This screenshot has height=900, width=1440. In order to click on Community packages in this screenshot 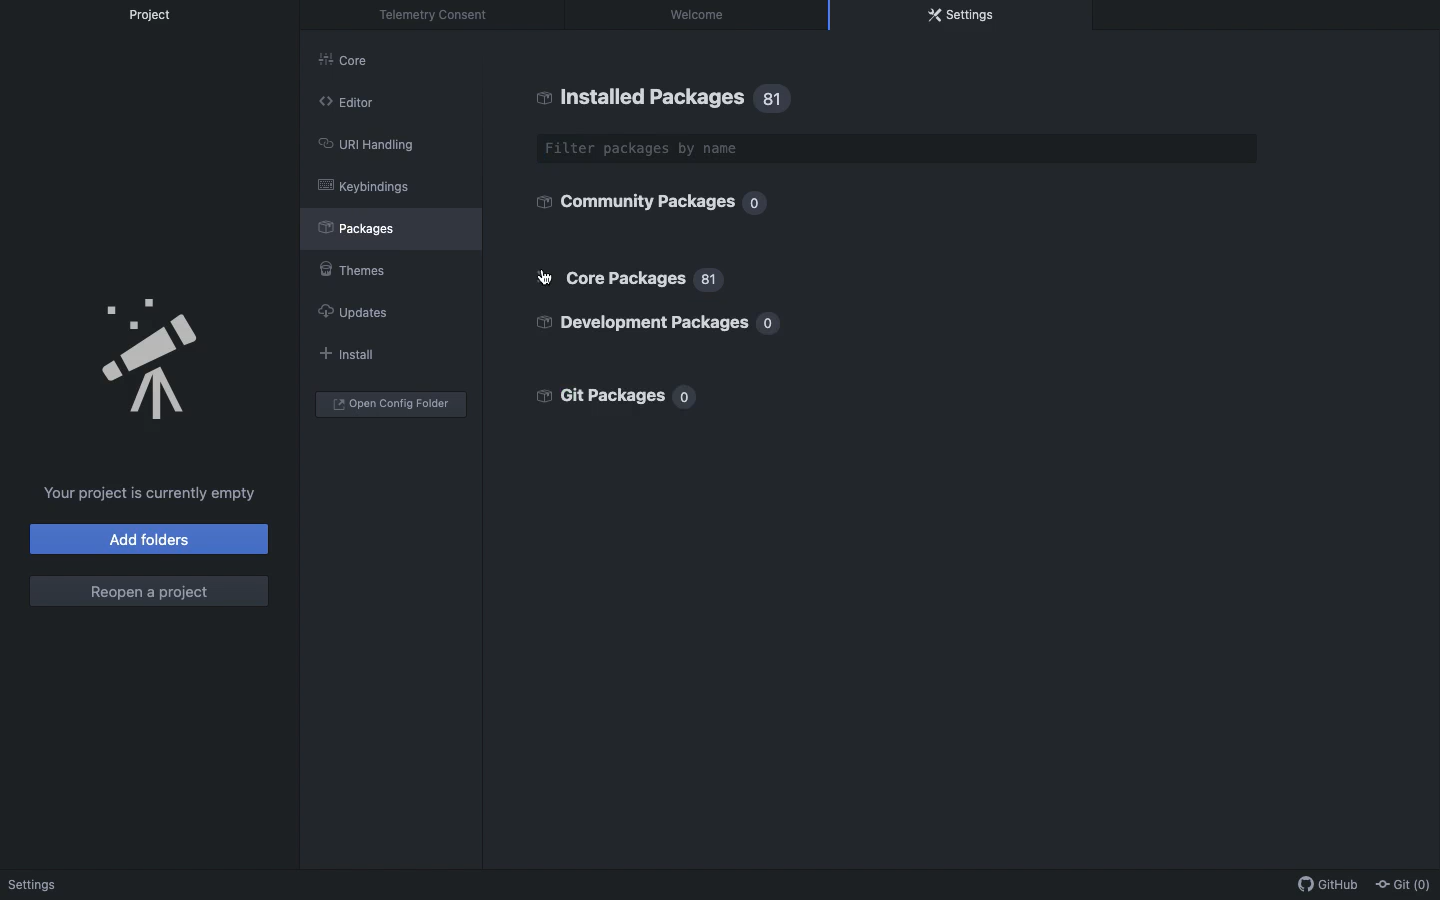, I will do `click(632, 201)`.